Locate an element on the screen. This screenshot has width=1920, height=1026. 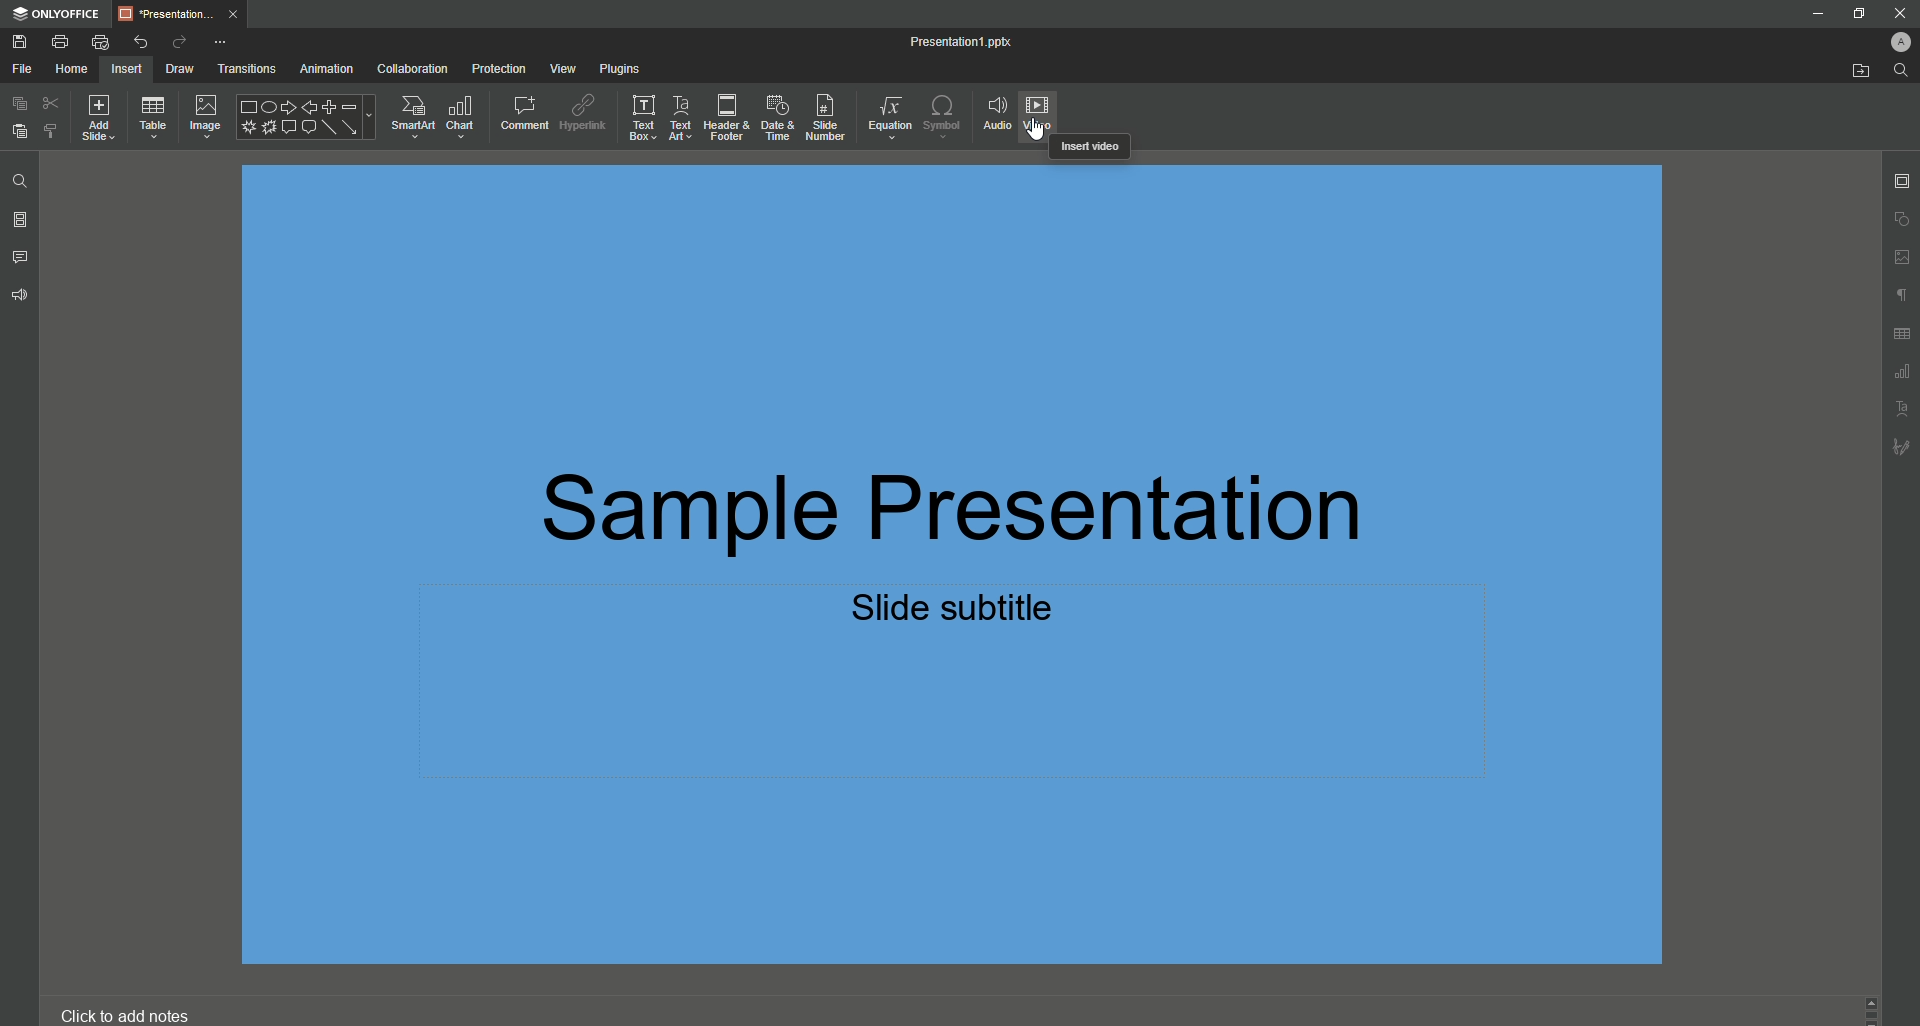
Undo is located at coordinates (142, 42).